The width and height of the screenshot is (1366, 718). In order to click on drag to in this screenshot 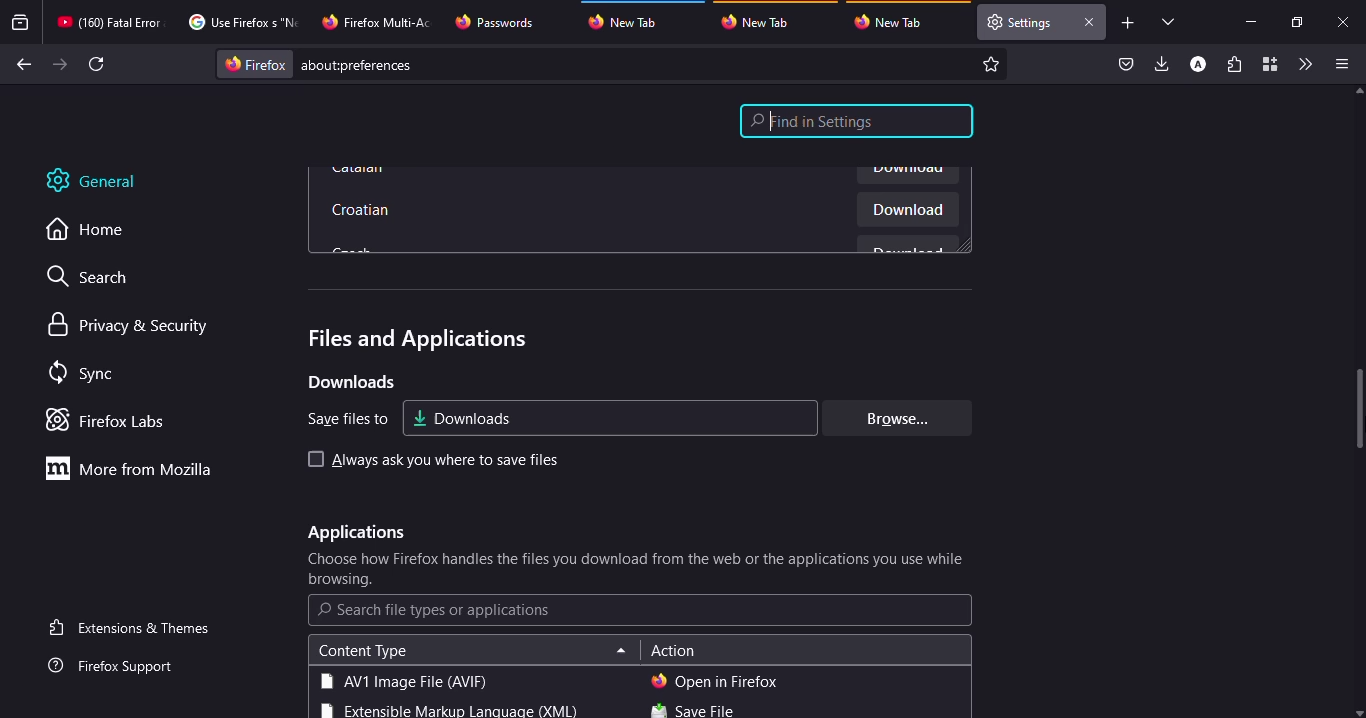, I will do `click(1361, 411)`.